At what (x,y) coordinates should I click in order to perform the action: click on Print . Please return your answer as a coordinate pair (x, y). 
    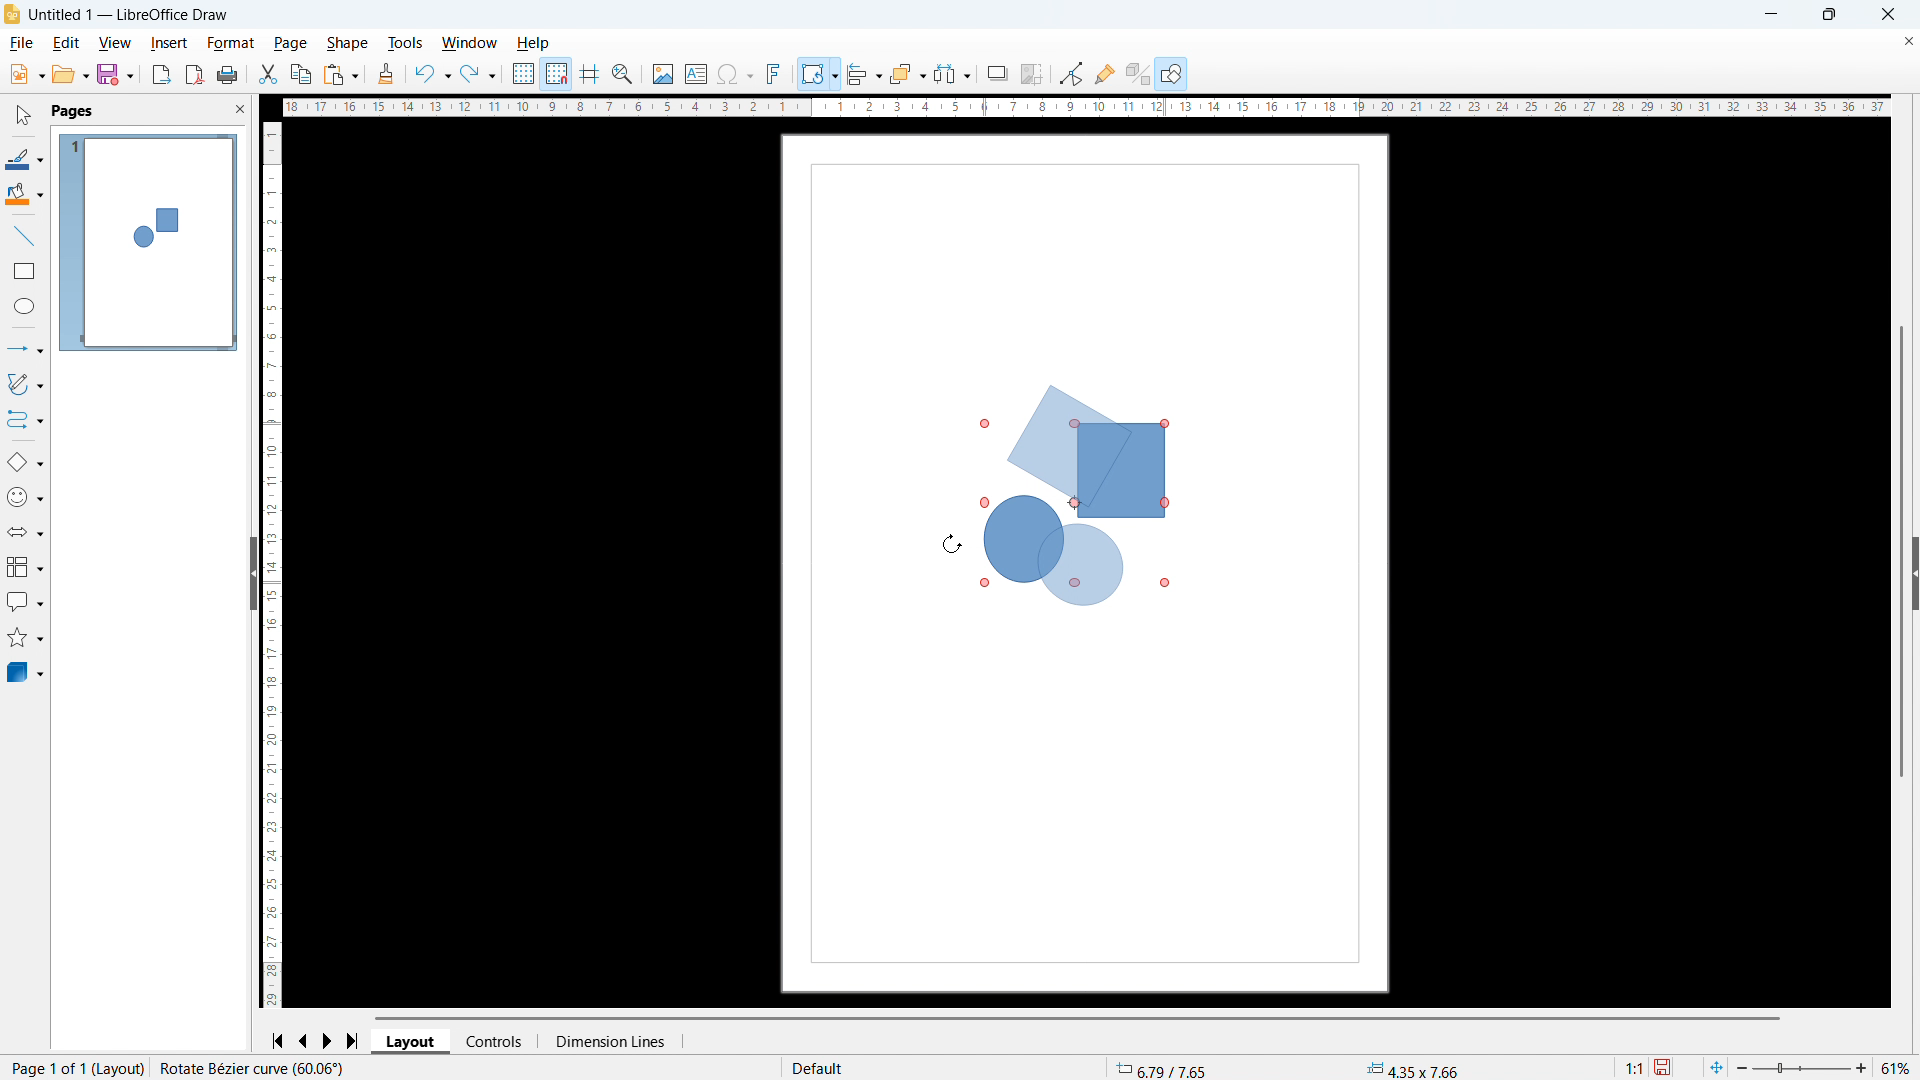
    Looking at the image, I should click on (228, 74).